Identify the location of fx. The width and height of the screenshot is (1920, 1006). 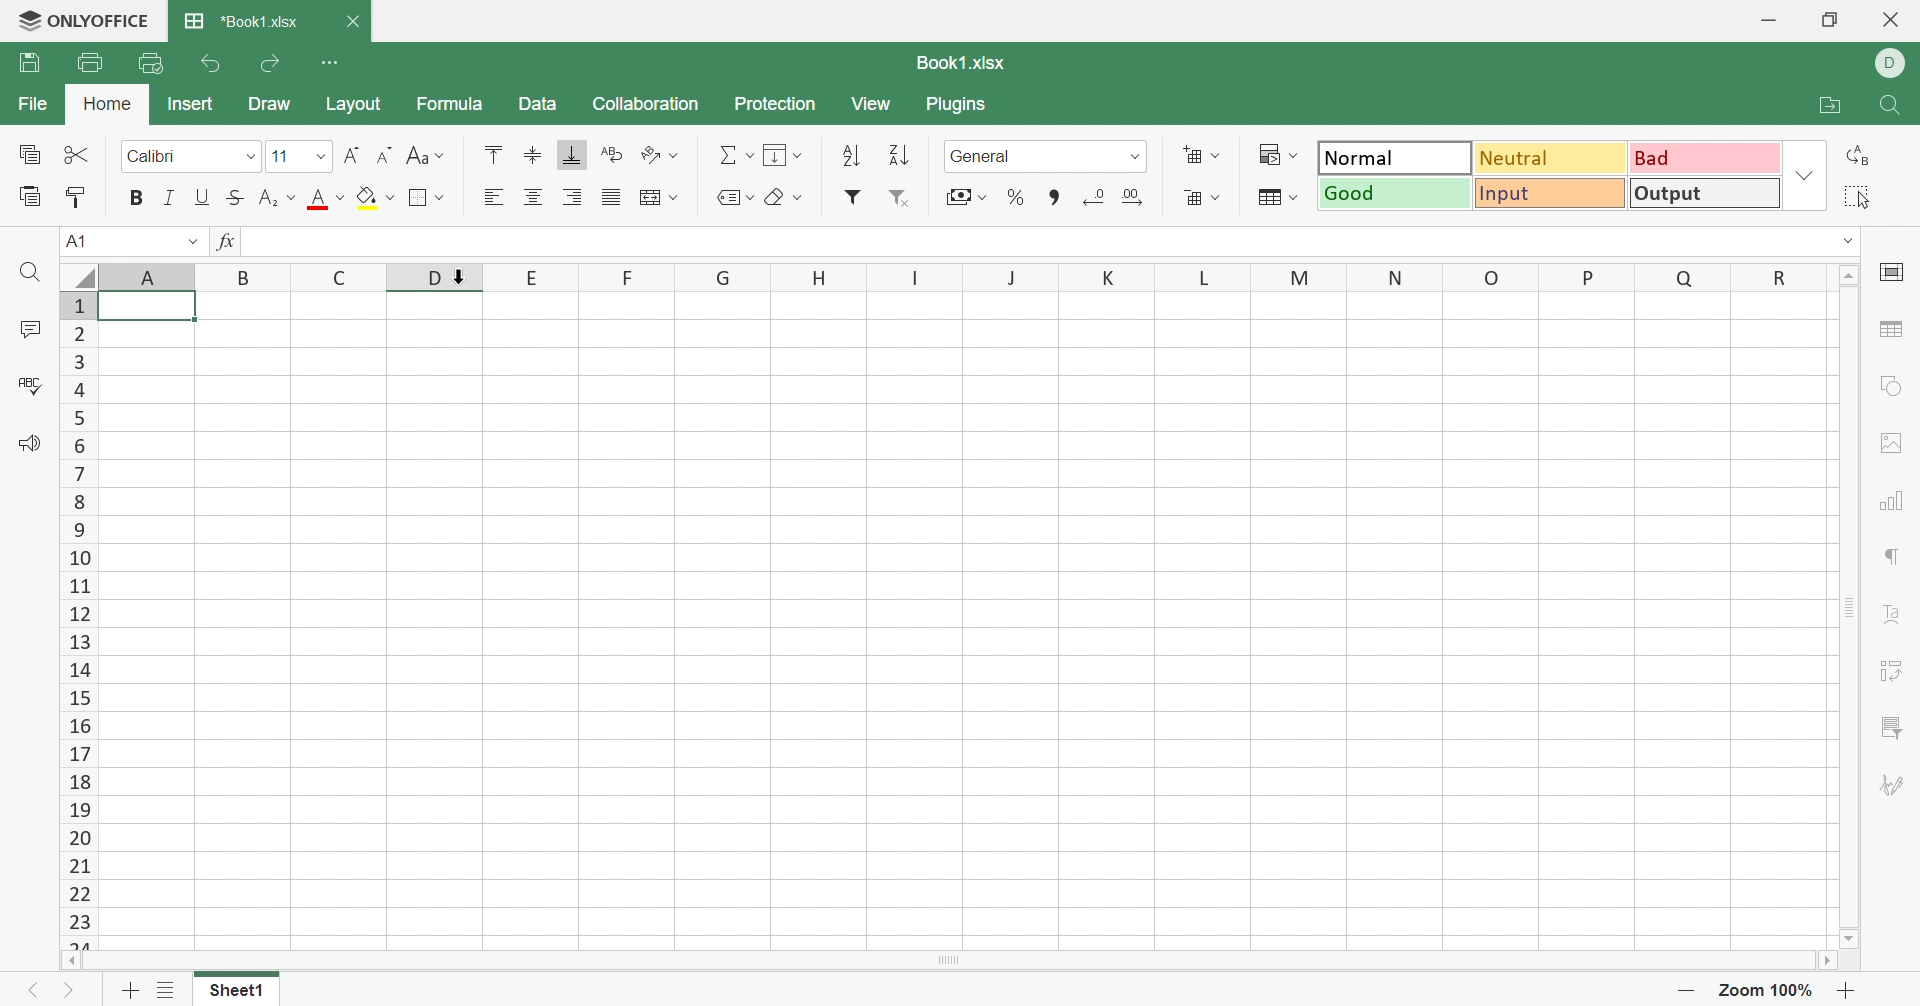
(226, 242).